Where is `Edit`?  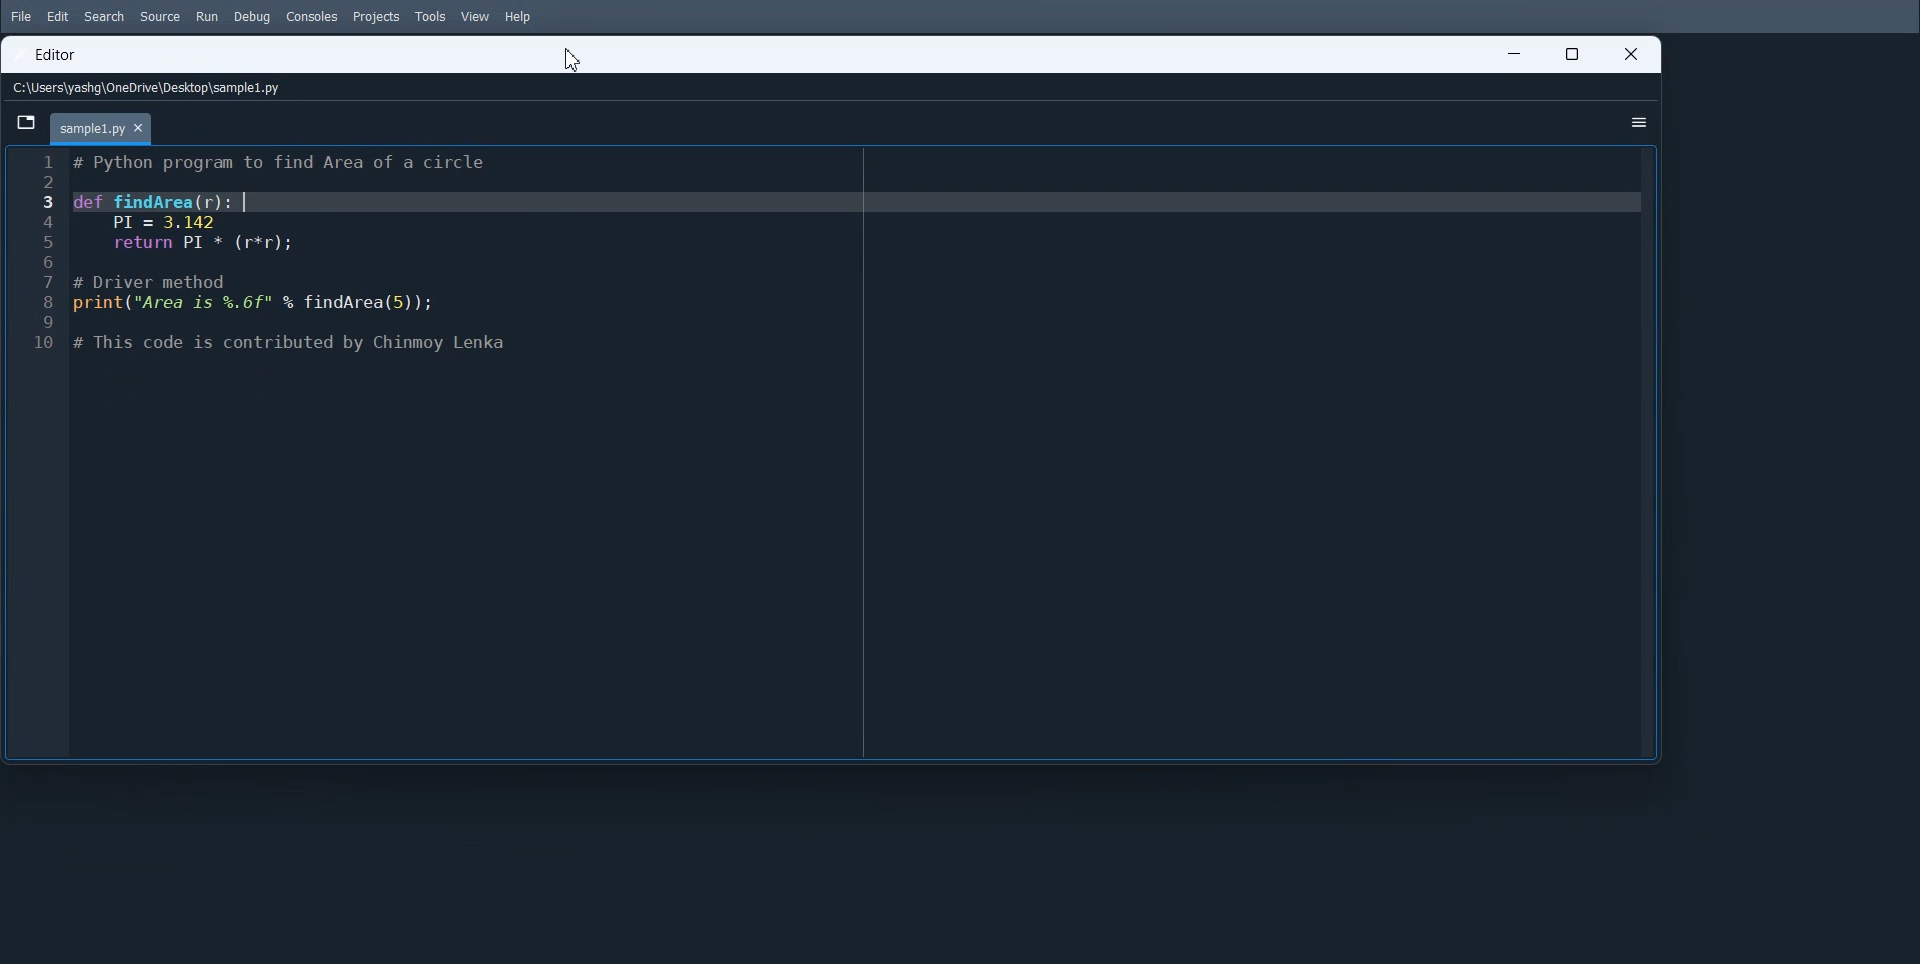
Edit is located at coordinates (57, 17).